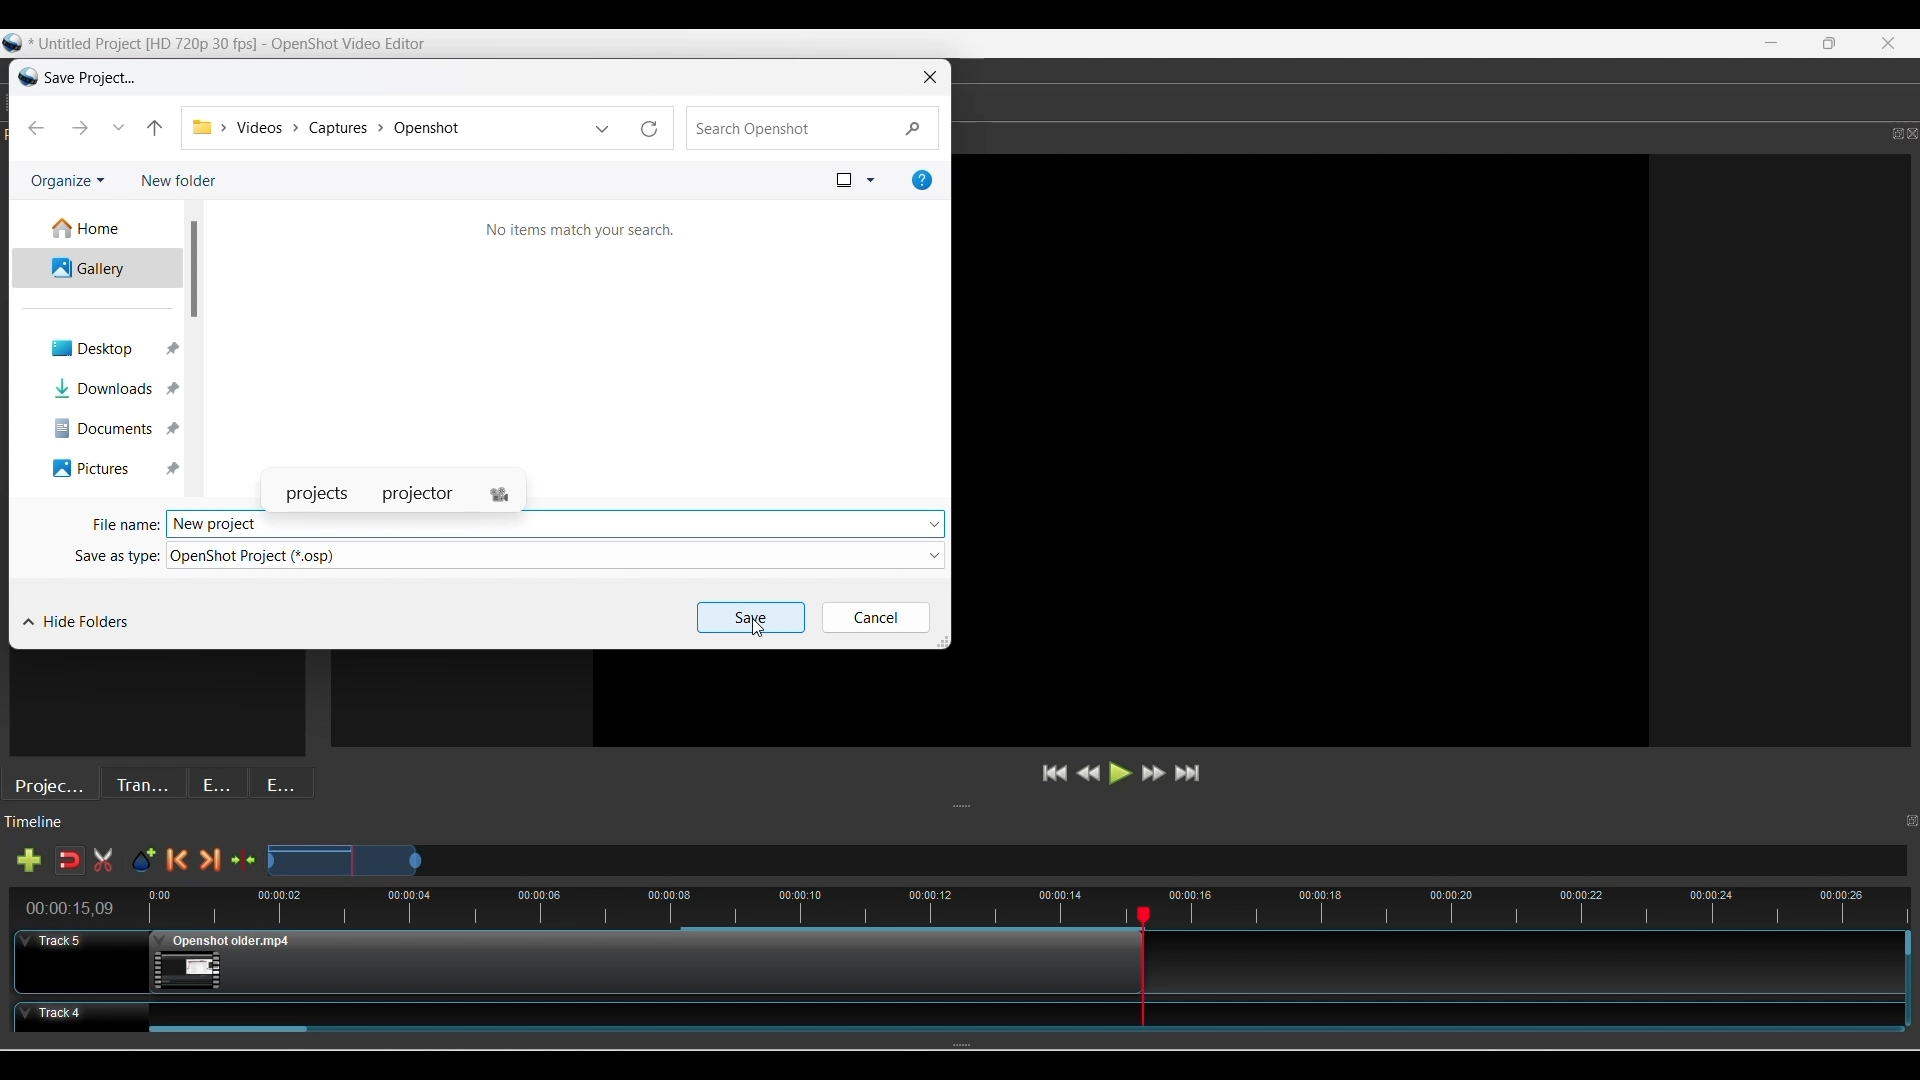 The height and width of the screenshot is (1080, 1920). What do you see at coordinates (237, 42) in the screenshot?
I see `Untitled project` at bounding box center [237, 42].